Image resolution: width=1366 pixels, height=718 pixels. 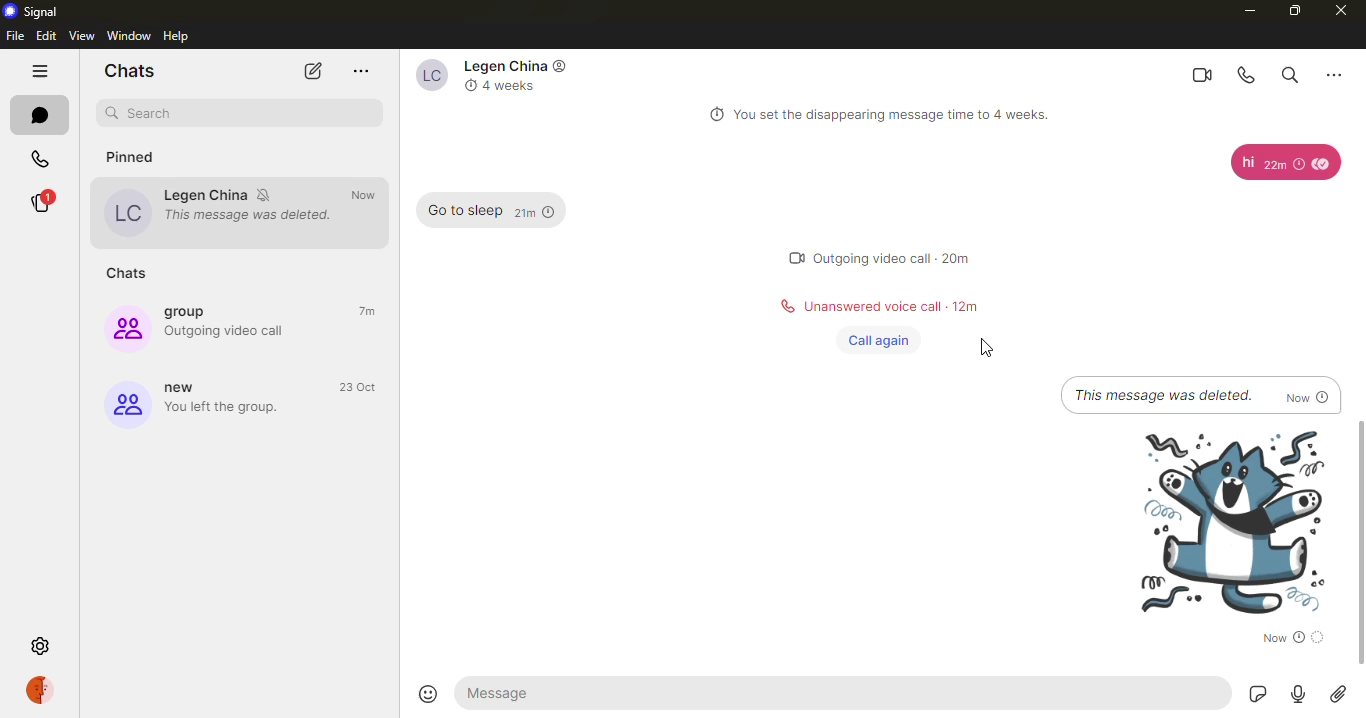 I want to click on new, so click(x=186, y=388).